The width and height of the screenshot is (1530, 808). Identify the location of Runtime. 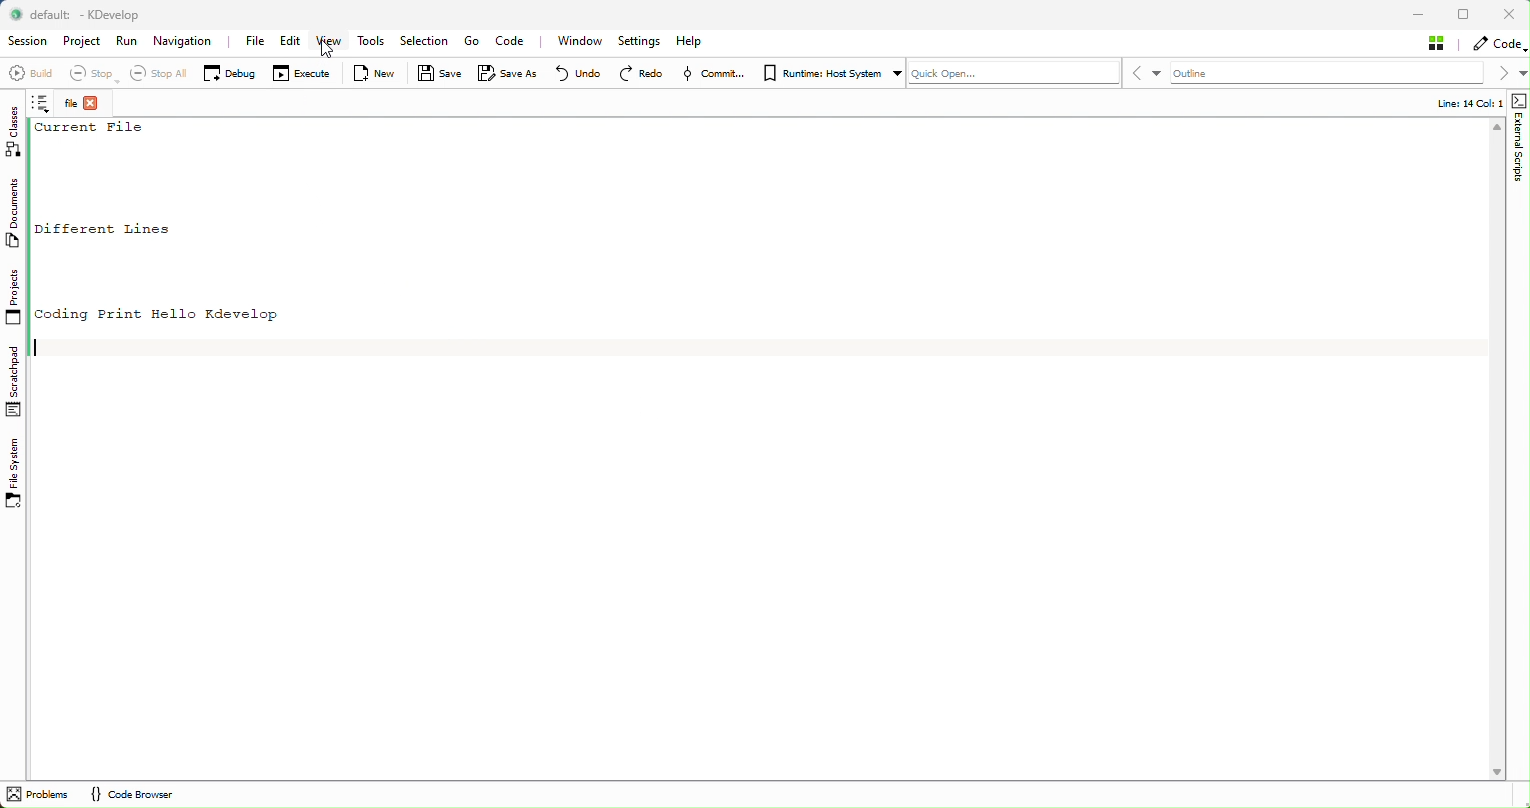
(829, 71).